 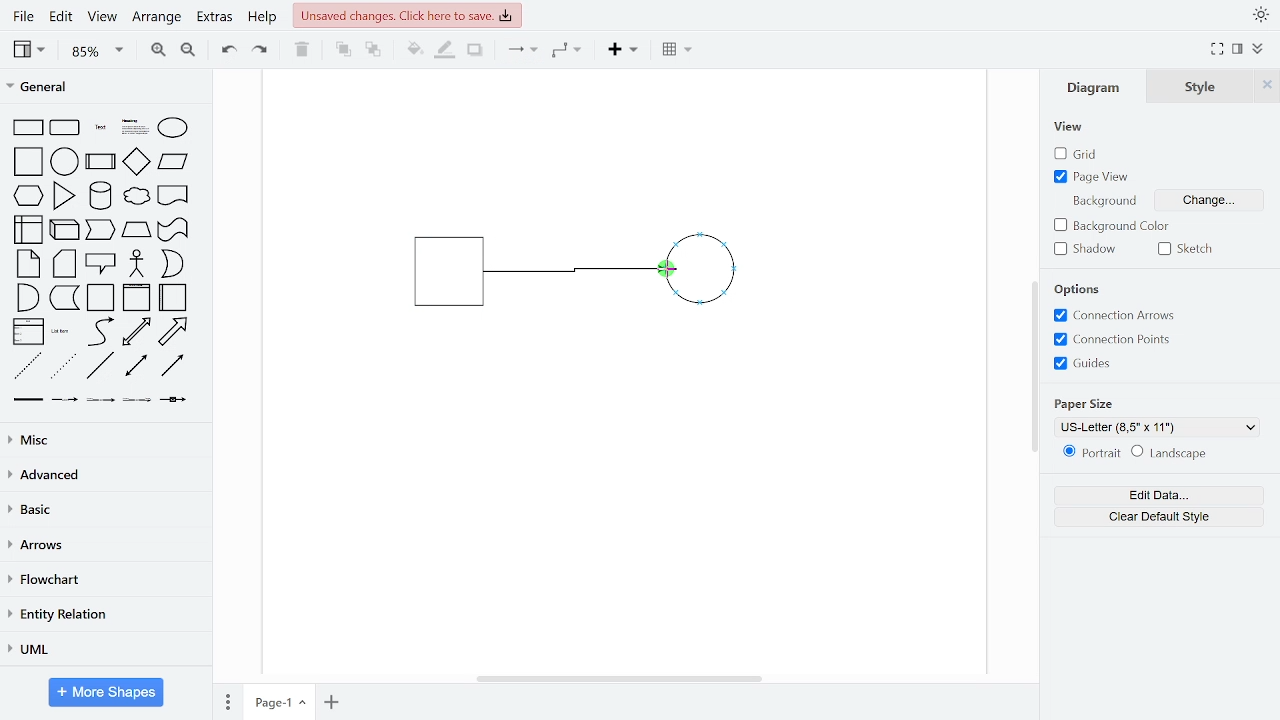 I want to click on directional connector, so click(x=172, y=365).